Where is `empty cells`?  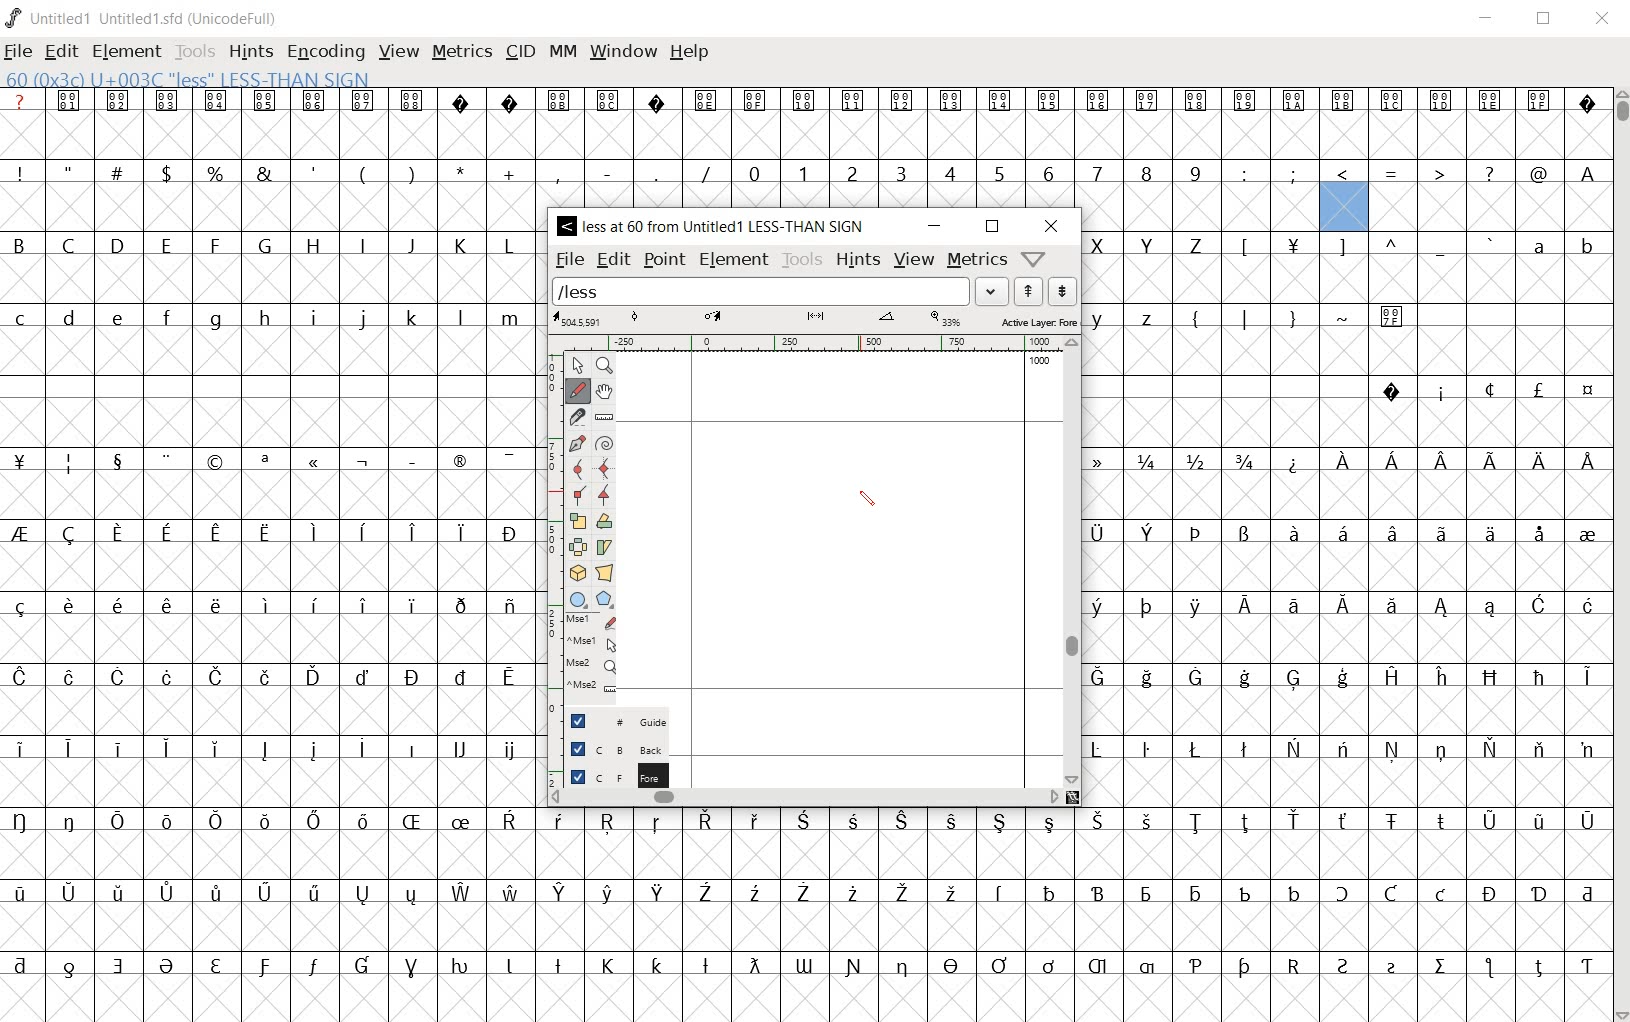 empty cells is located at coordinates (277, 568).